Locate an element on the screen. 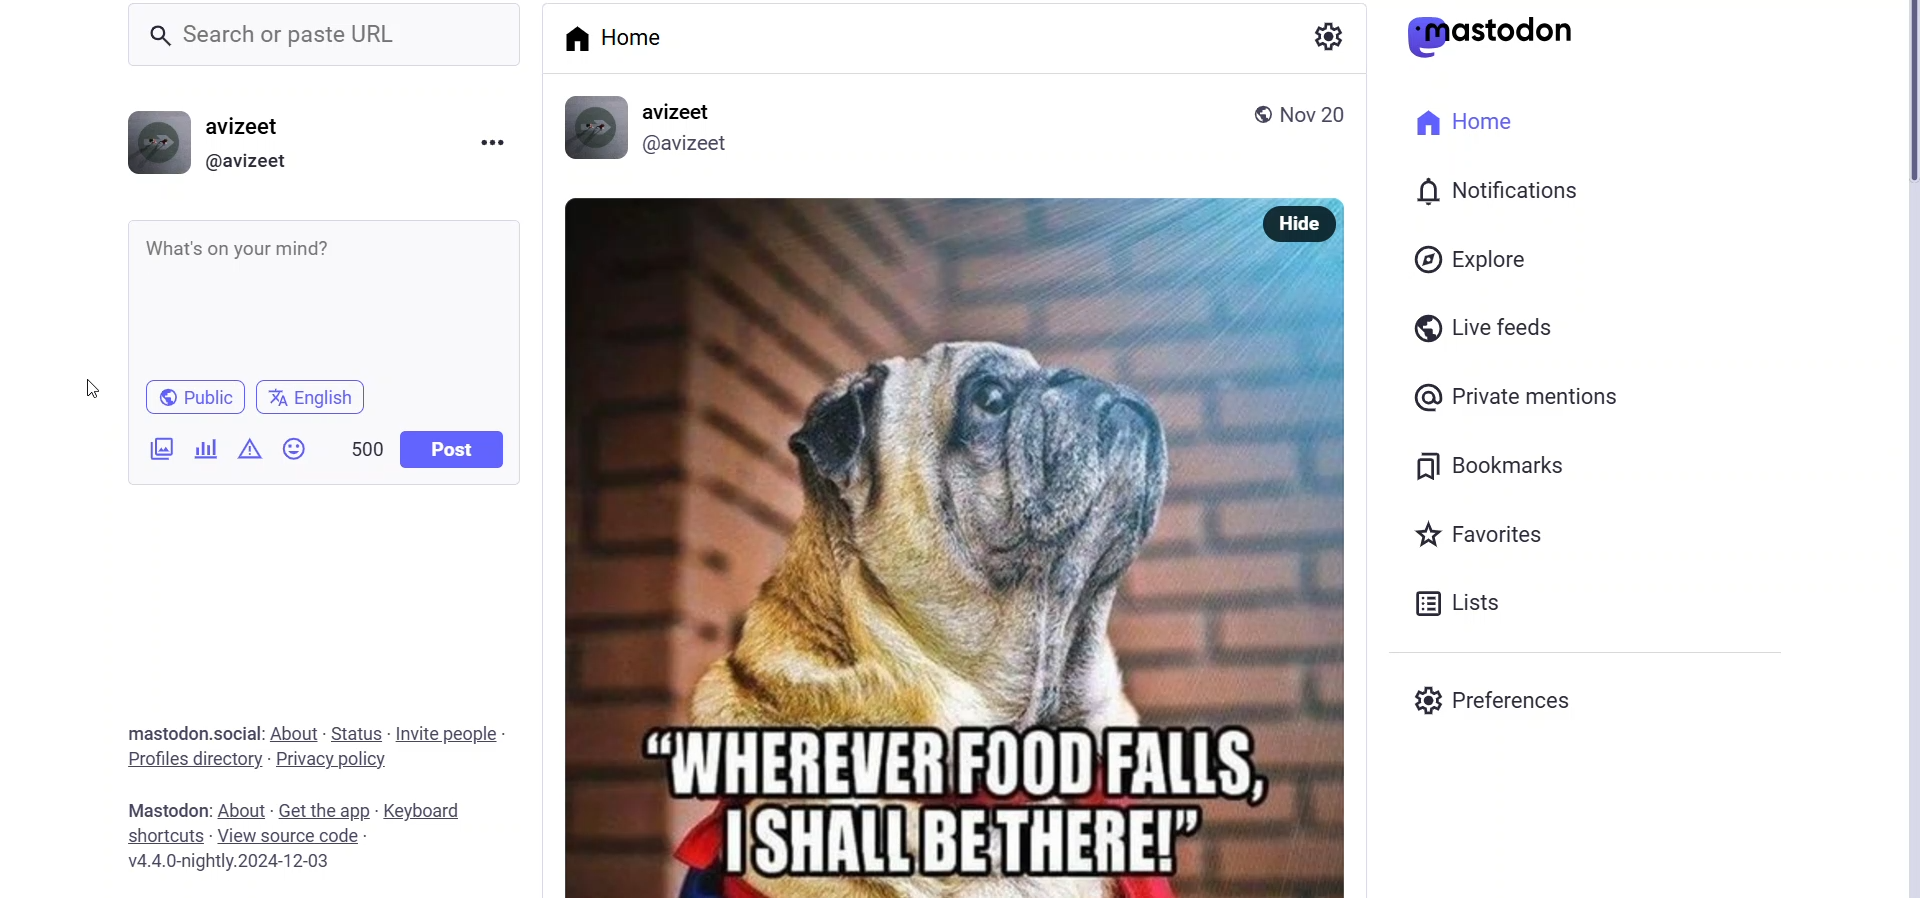 Image resolution: width=1920 pixels, height=898 pixels. Profile Picture is located at coordinates (598, 128).